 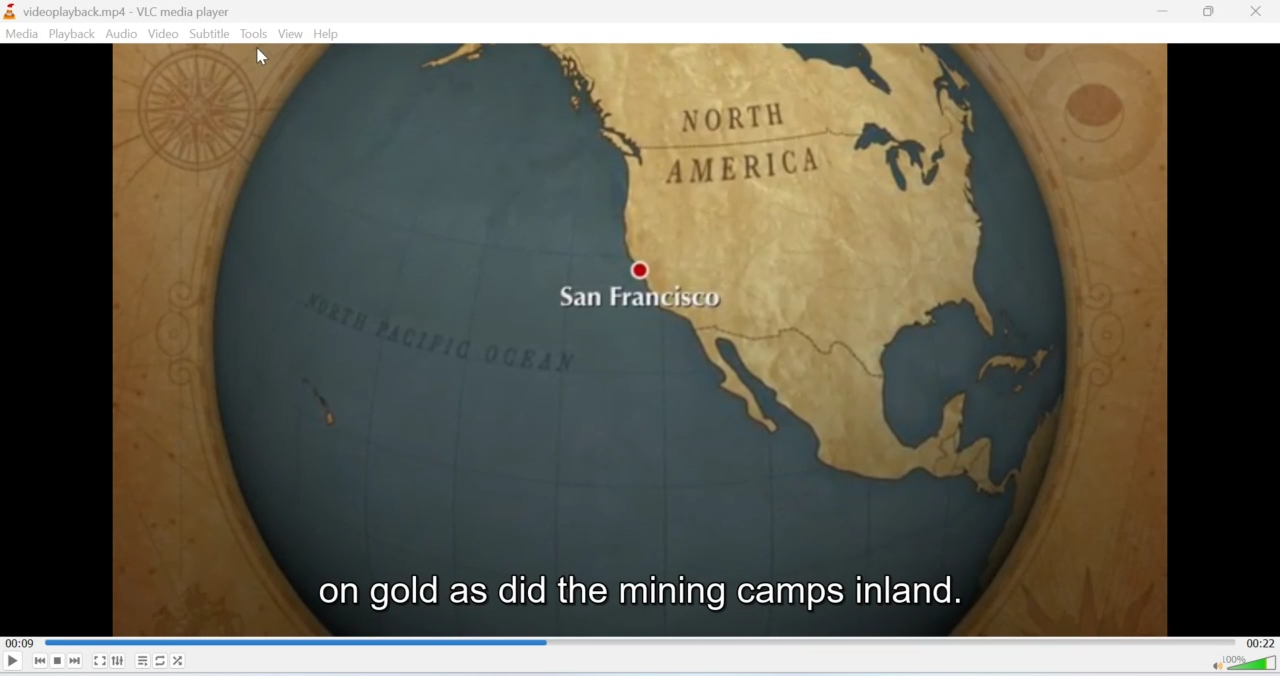 I want to click on Media, so click(x=22, y=34).